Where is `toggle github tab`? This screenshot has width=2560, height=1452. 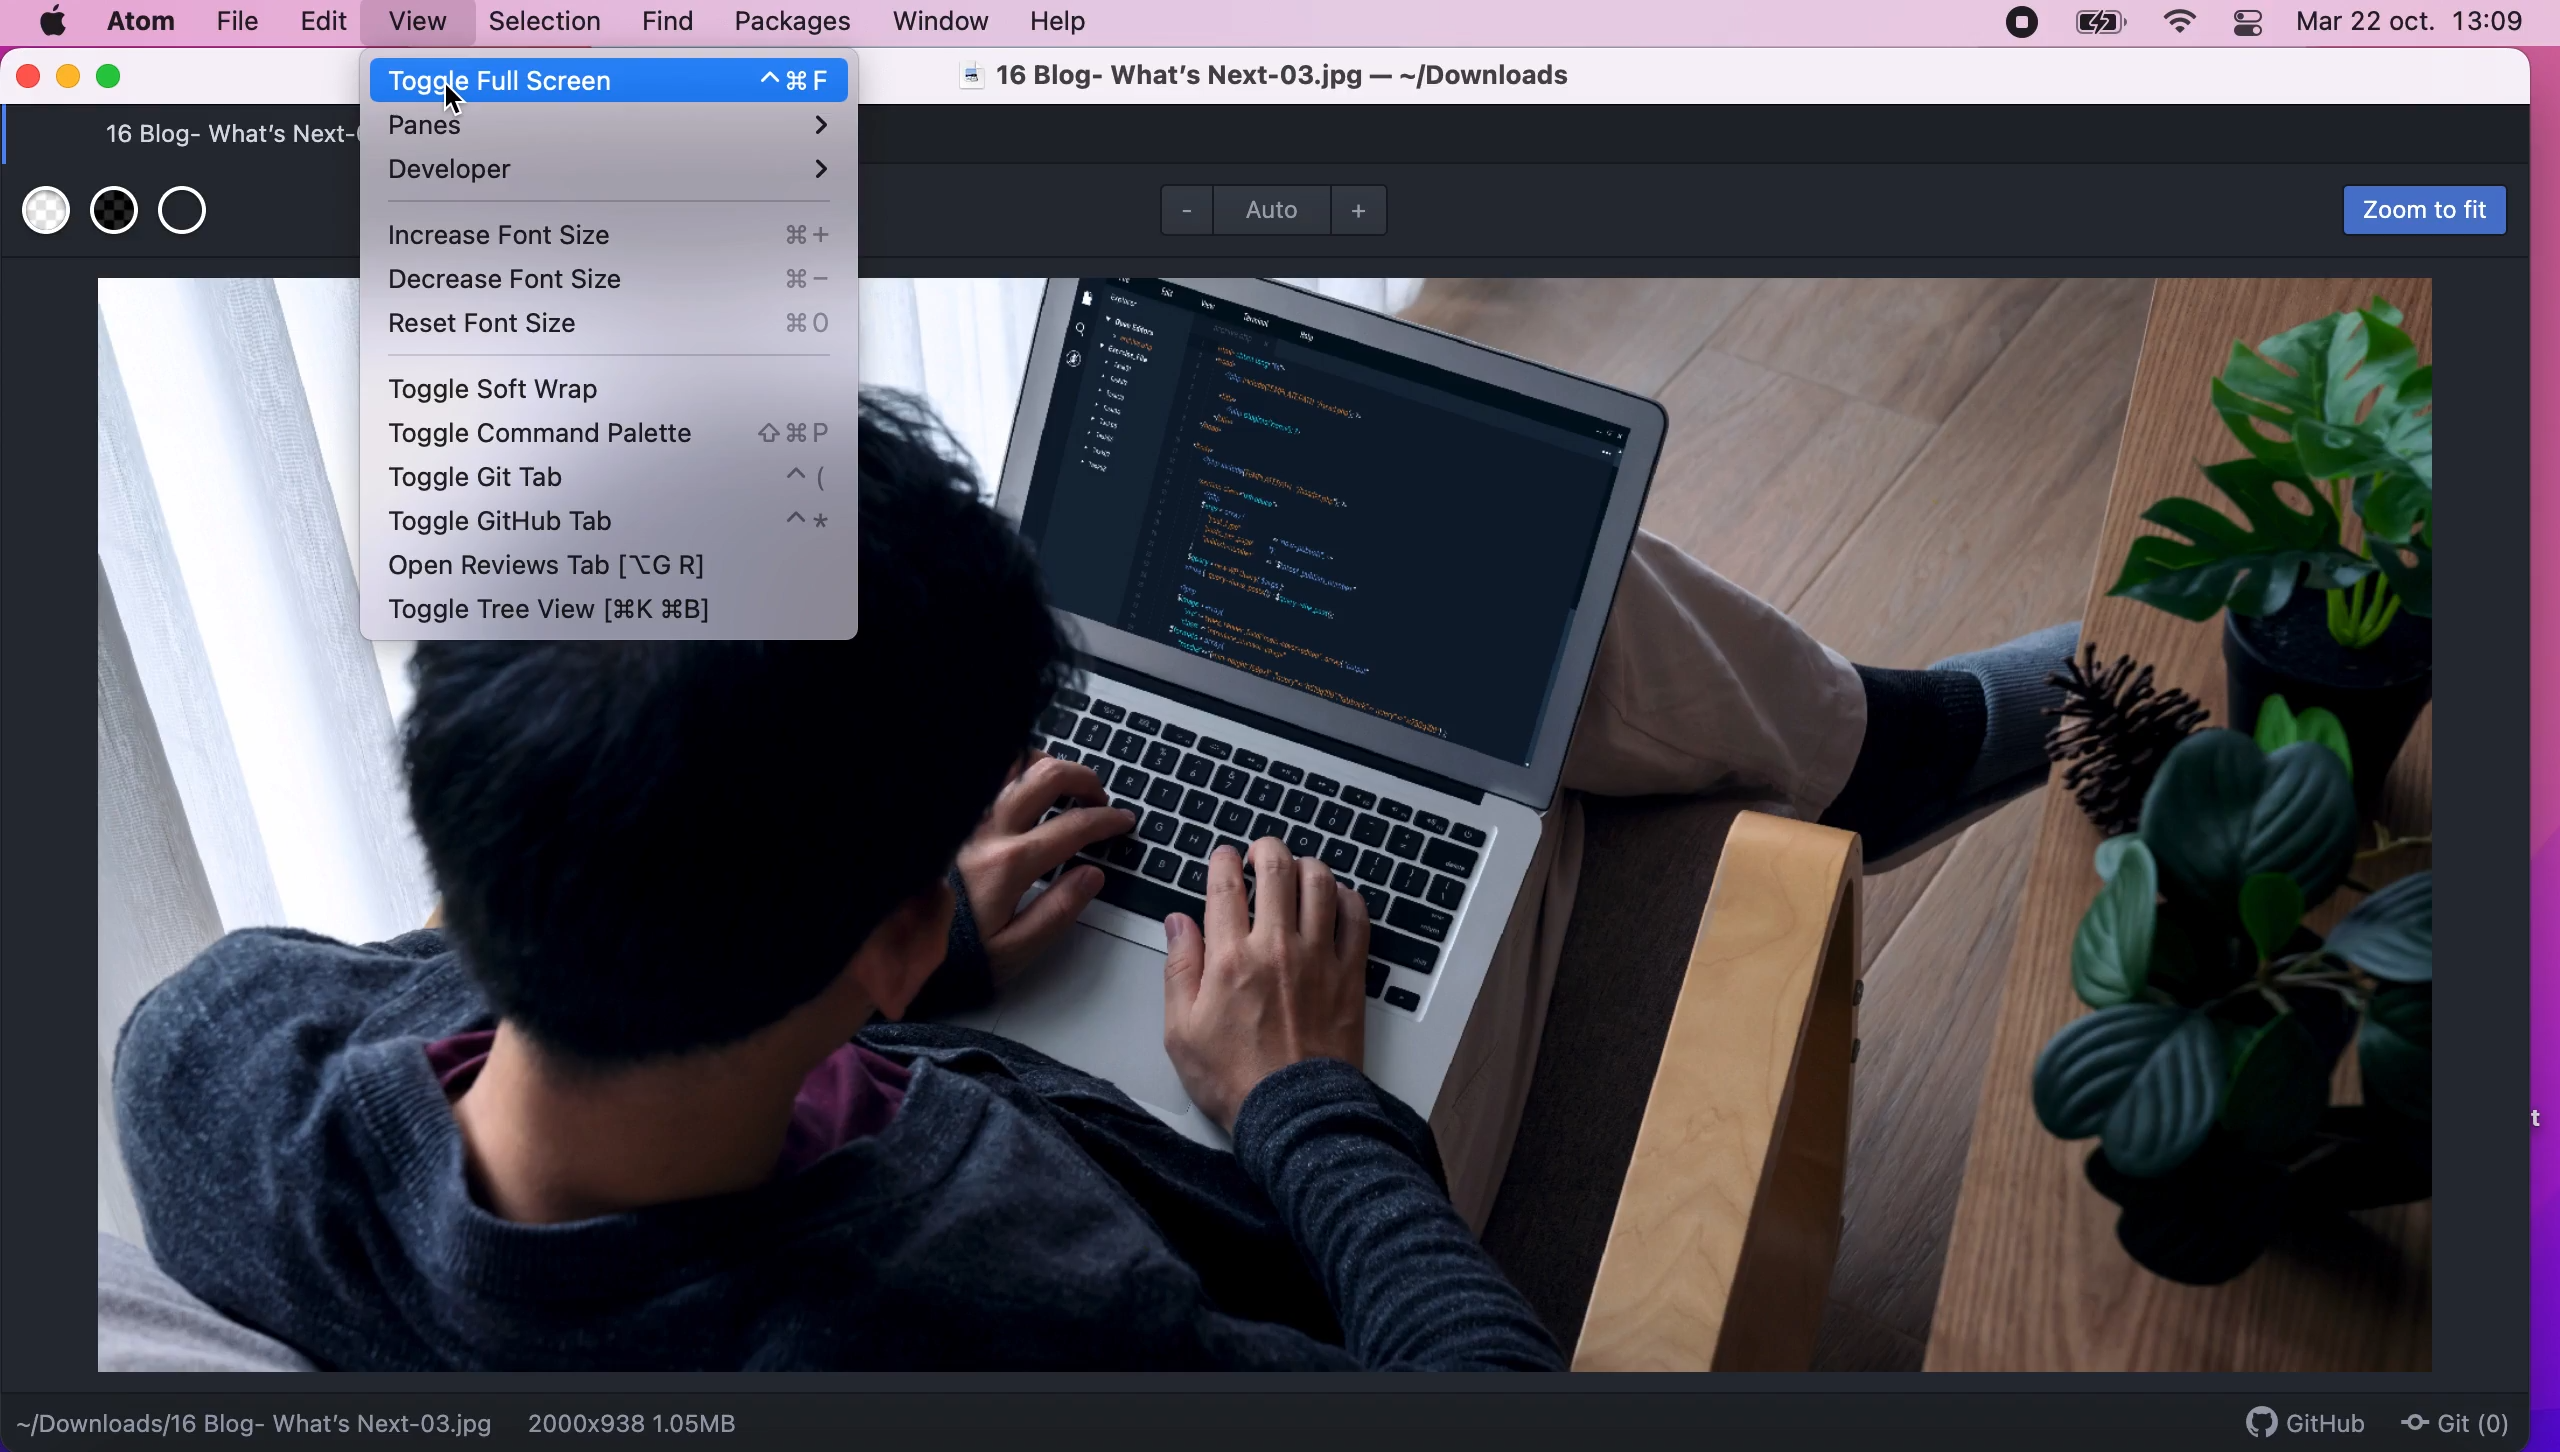 toggle github tab is located at coordinates (618, 523).